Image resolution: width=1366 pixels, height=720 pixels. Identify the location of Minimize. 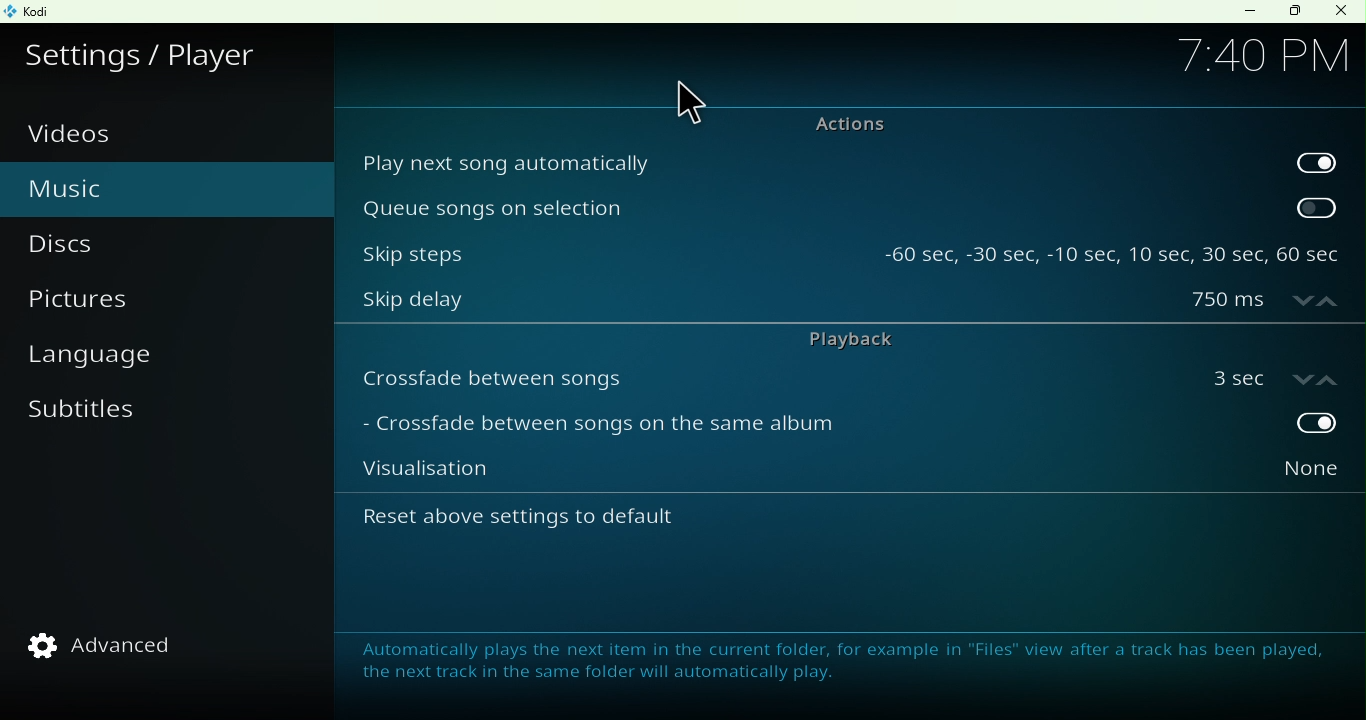
(1245, 11).